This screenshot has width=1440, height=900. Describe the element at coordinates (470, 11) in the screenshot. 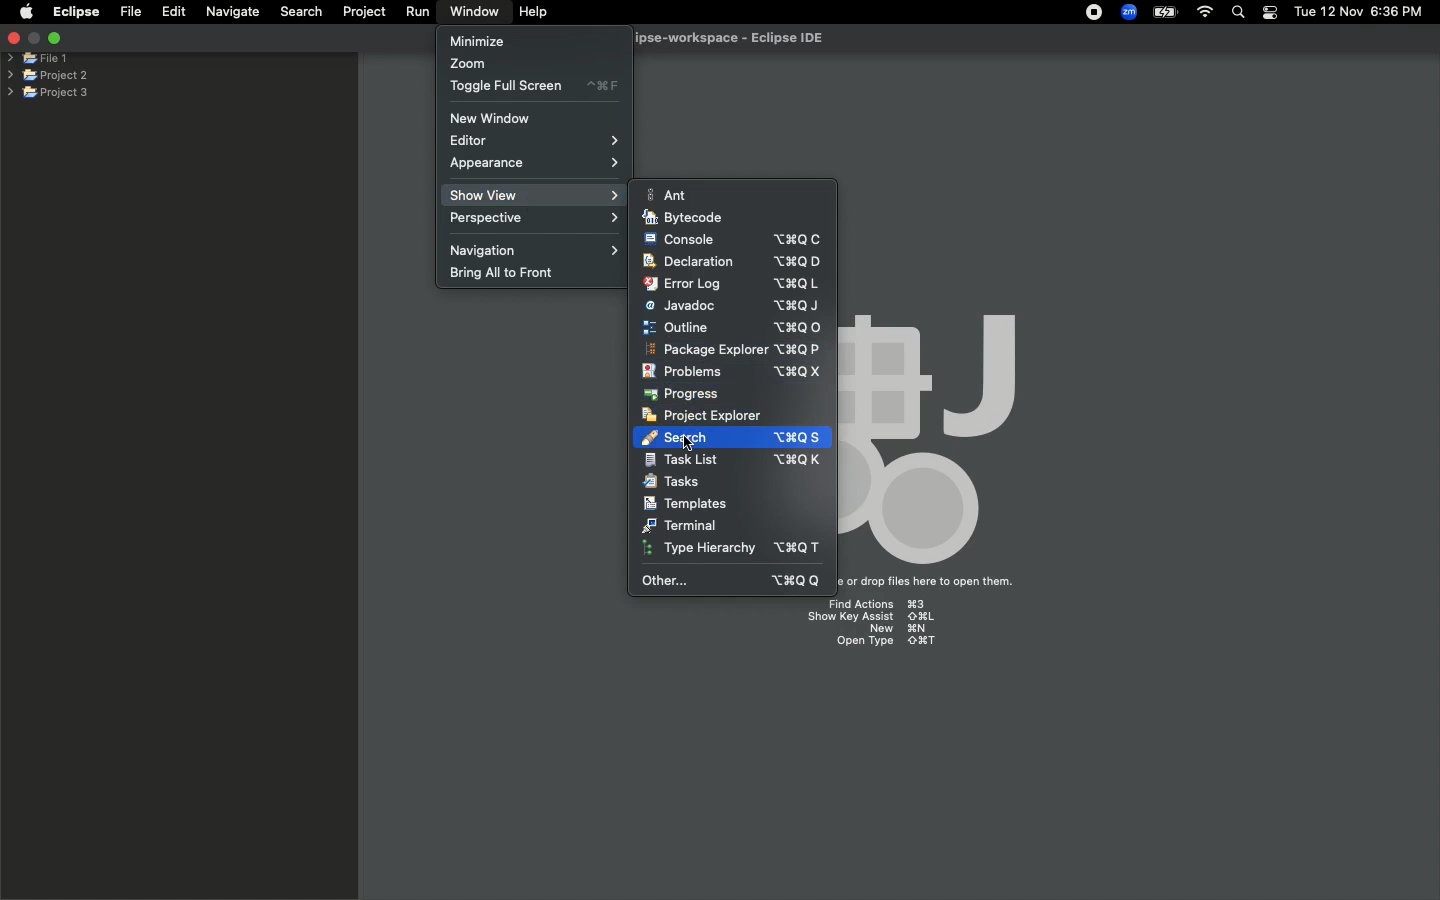

I see `Window` at that location.